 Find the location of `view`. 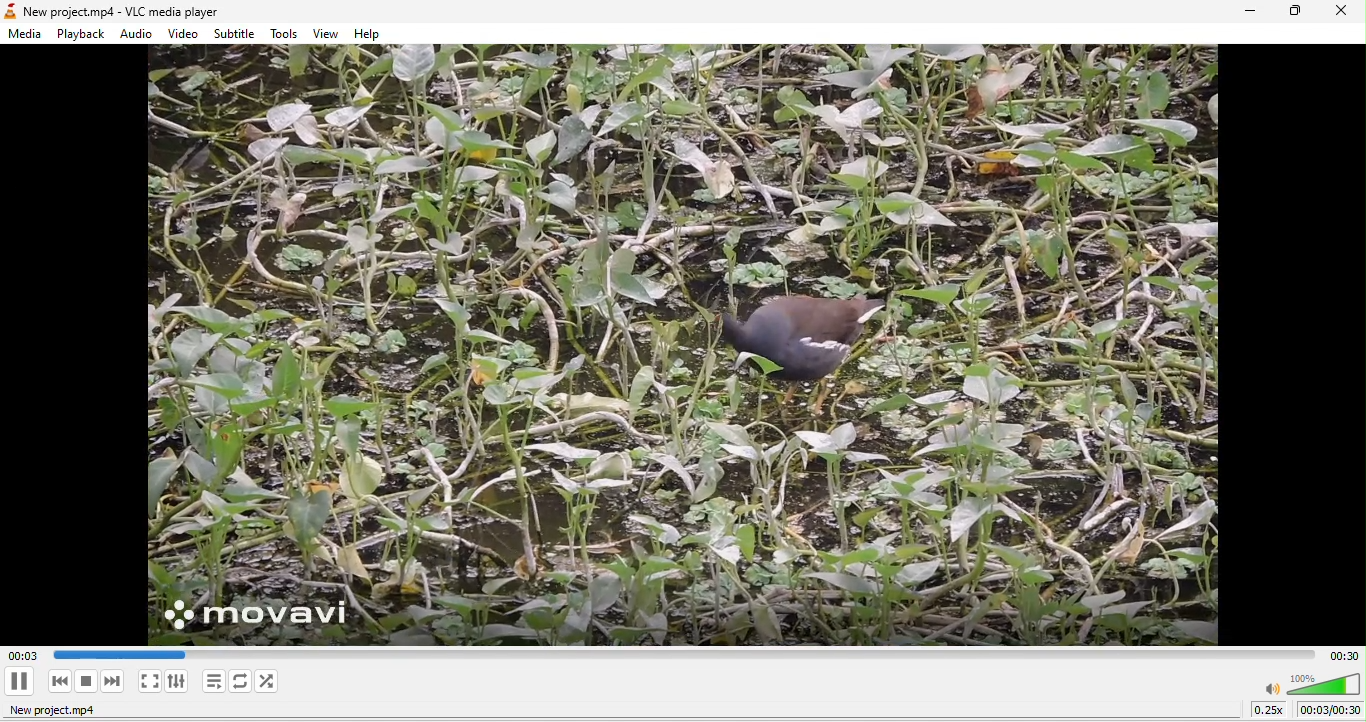

view is located at coordinates (327, 33).